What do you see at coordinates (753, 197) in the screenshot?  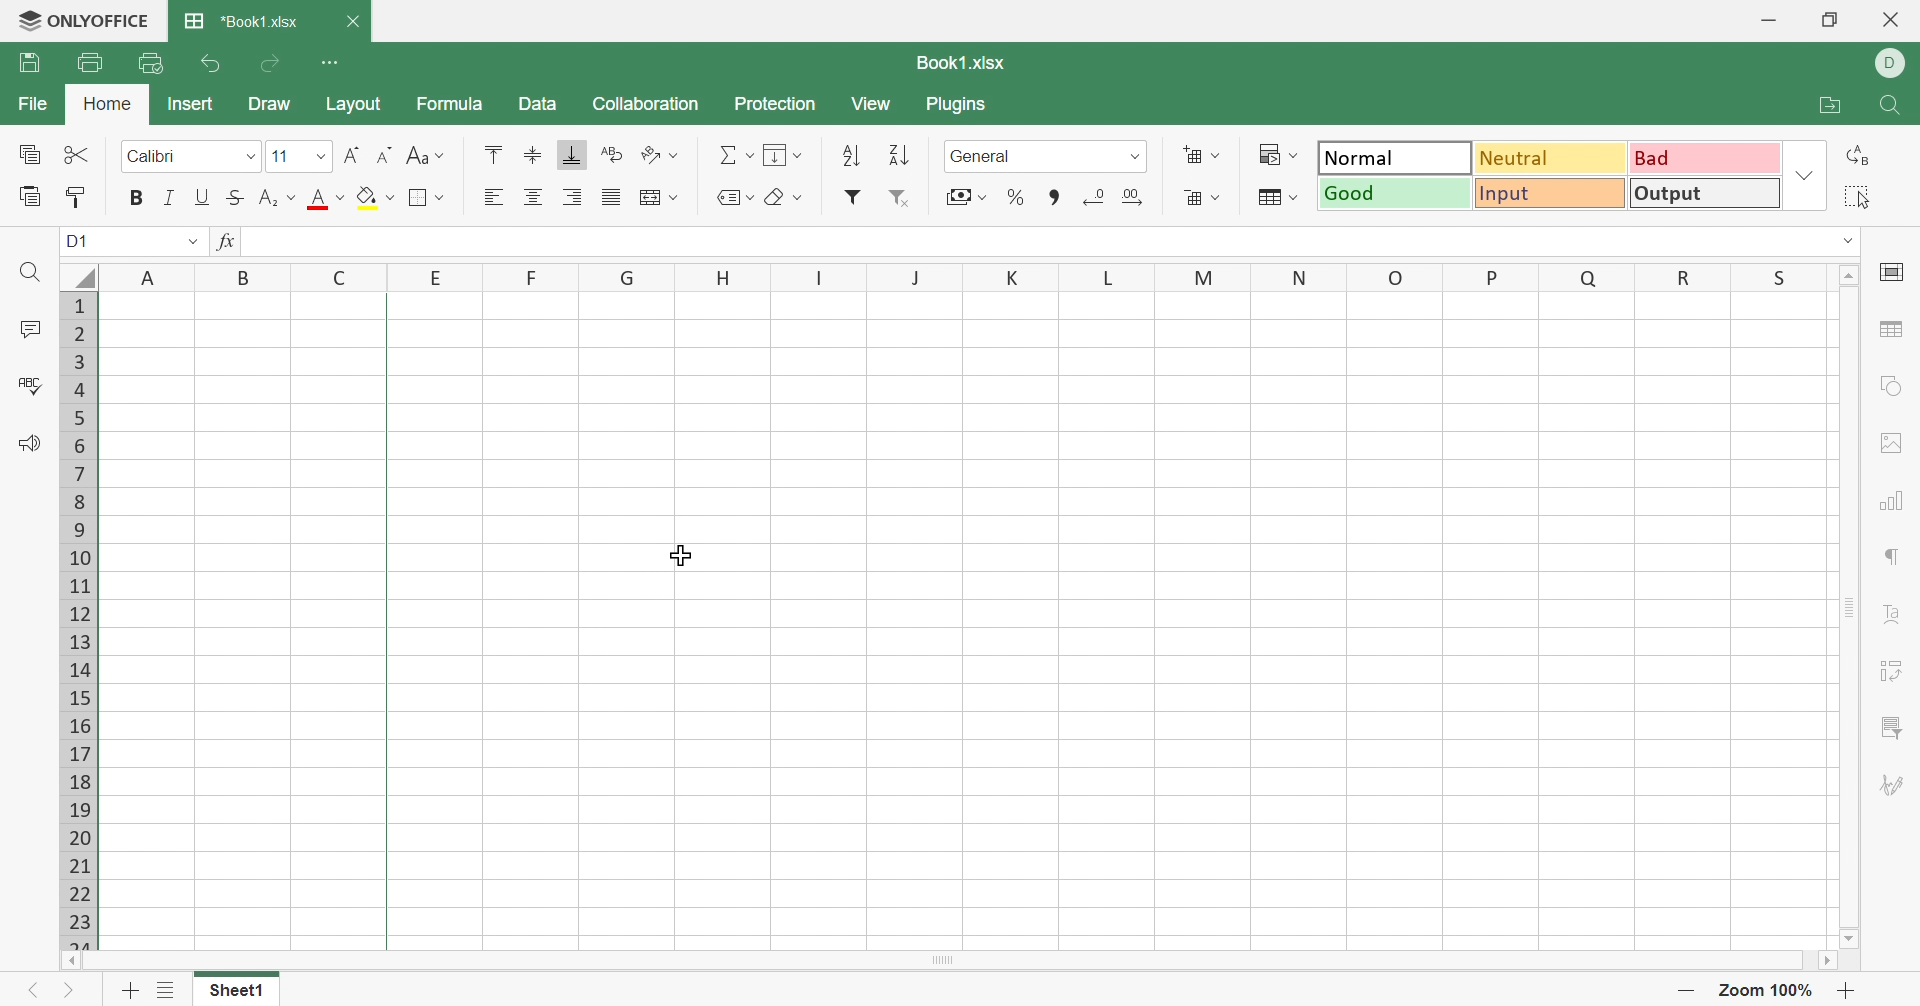 I see `Drop Down` at bounding box center [753, 197].